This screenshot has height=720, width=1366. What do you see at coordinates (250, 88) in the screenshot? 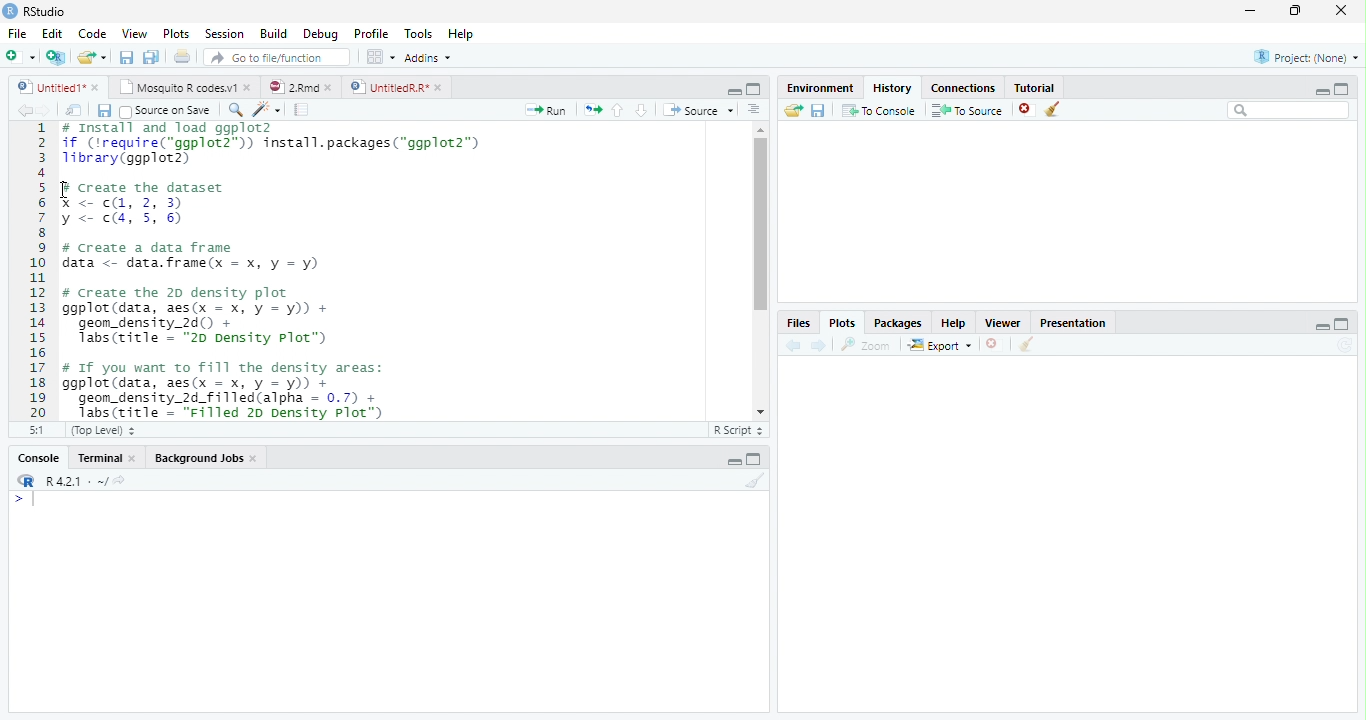
I see `close` at bounding box center [250, 88].